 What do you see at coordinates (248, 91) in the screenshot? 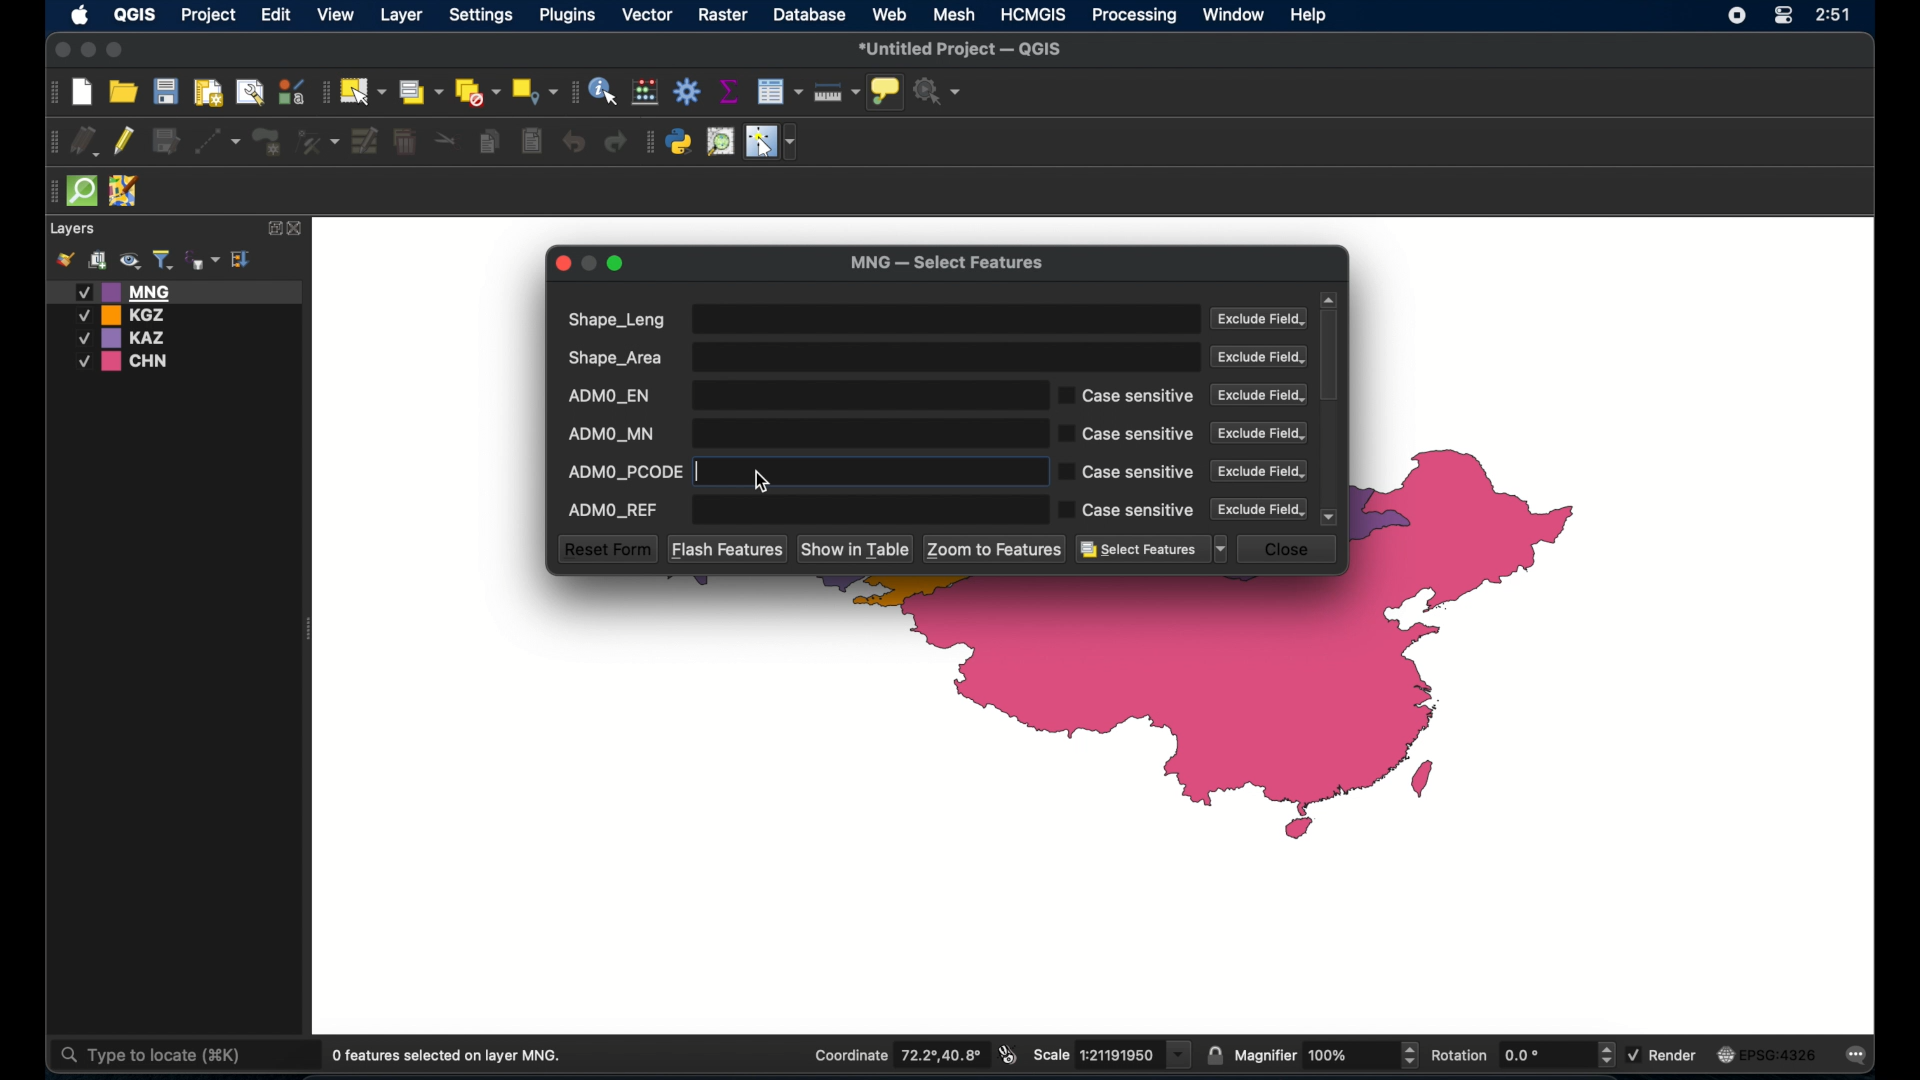
I see `open layout manager` at bounding box center [248, 91].